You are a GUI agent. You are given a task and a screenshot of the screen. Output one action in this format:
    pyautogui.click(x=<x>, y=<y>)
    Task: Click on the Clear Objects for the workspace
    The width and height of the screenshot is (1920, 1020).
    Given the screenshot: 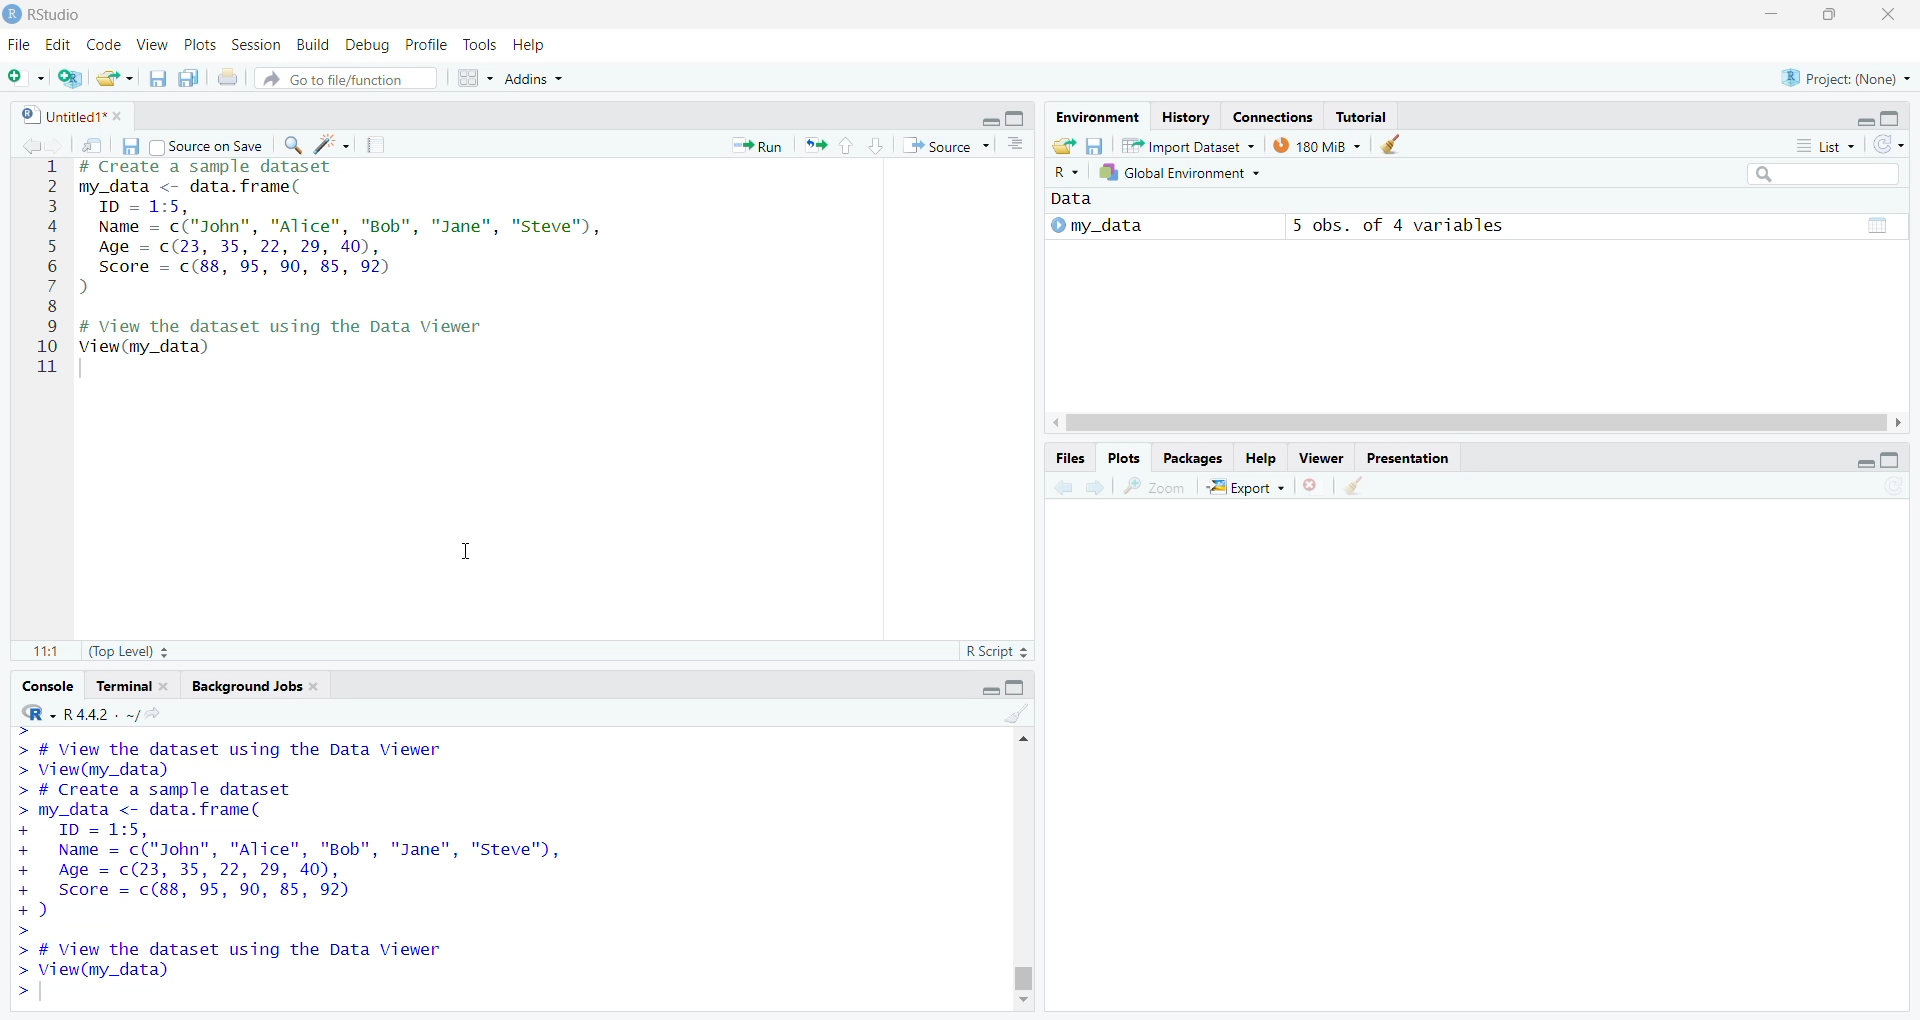 What is the action you would take?
    pyautogui.click(x=1013, y=713)
    